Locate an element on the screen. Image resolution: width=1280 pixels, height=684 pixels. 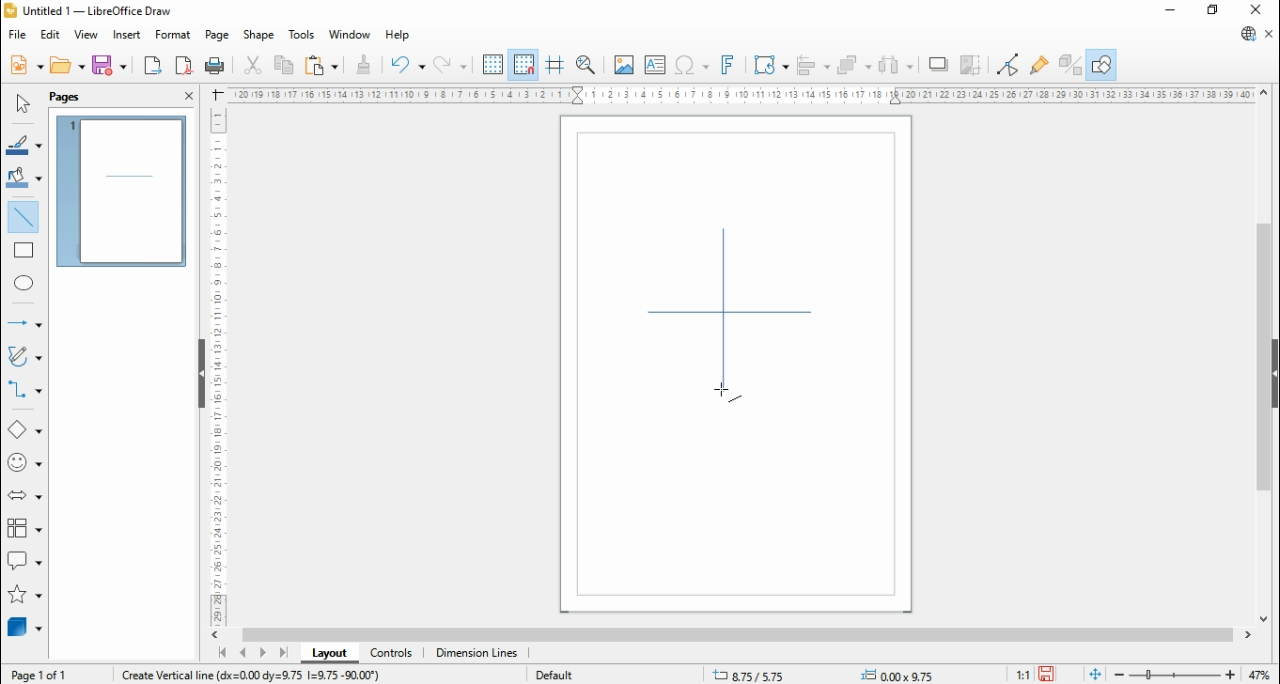
file is located at coordinates (16, 35).